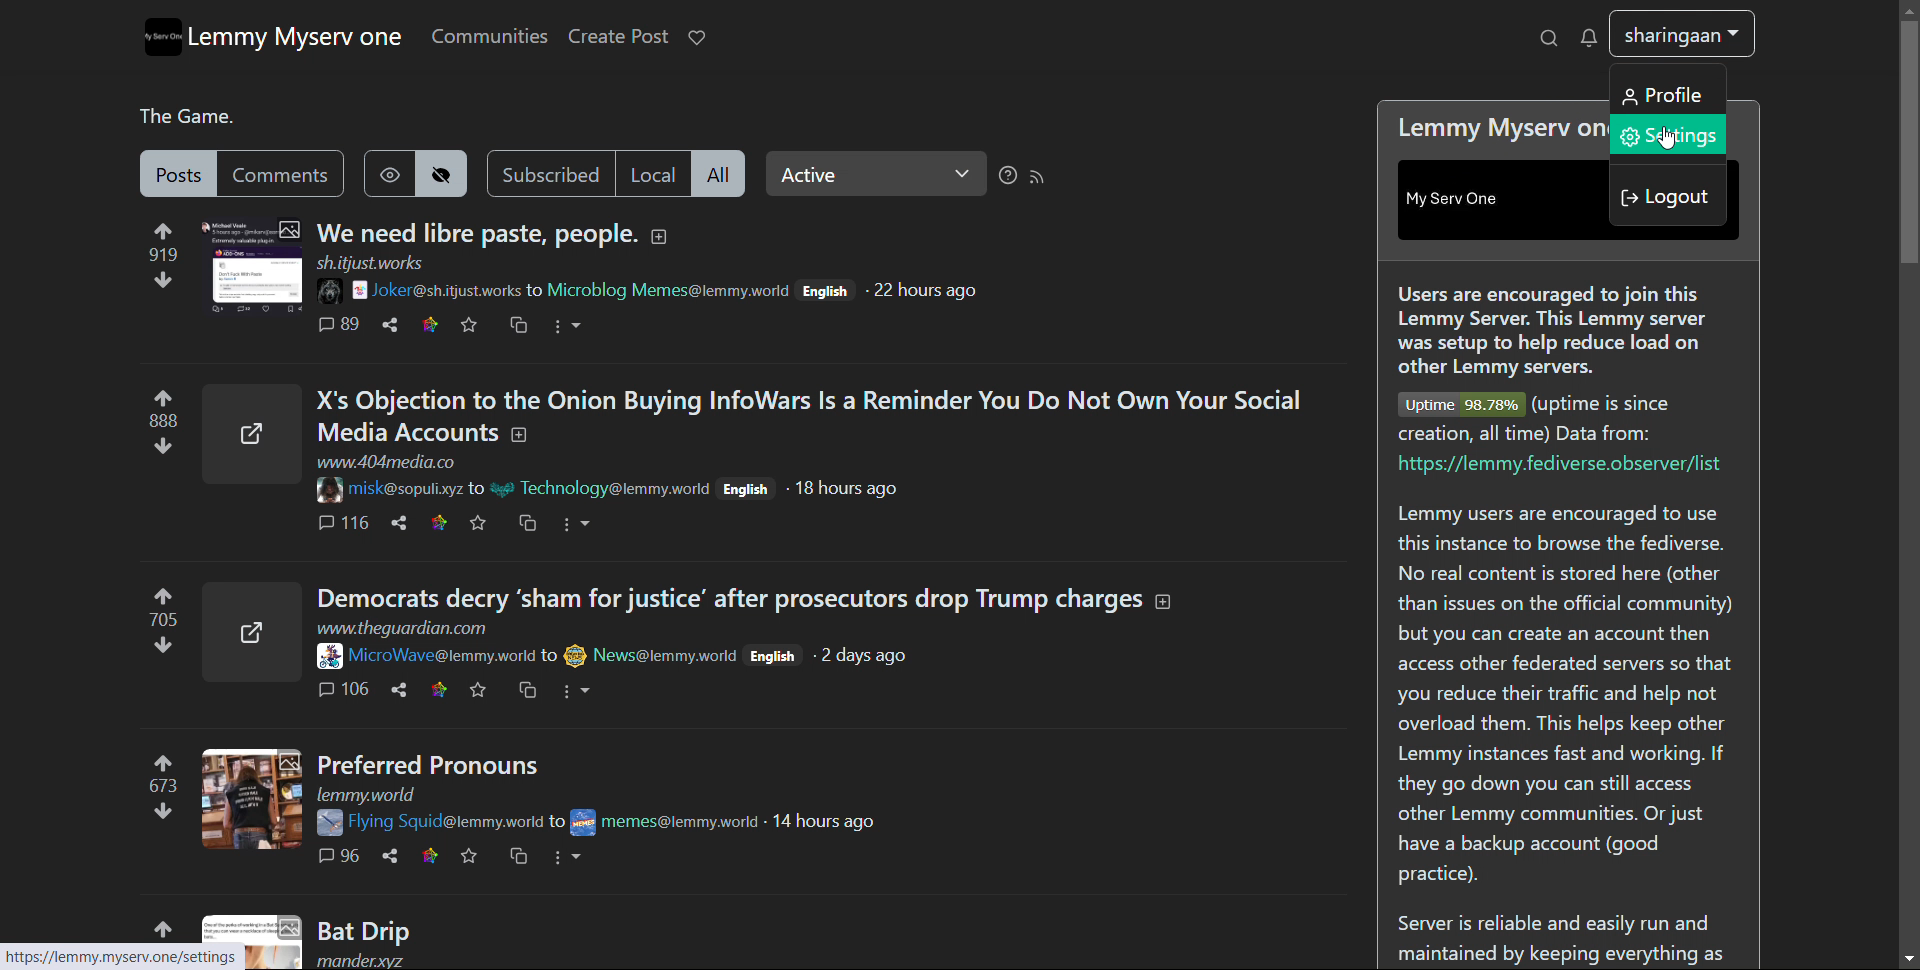 The width and height of the screenshot is (1920, 970). Describe the element at coordinates (871, 656) in the screenshot. I see `time of posting` at that location.